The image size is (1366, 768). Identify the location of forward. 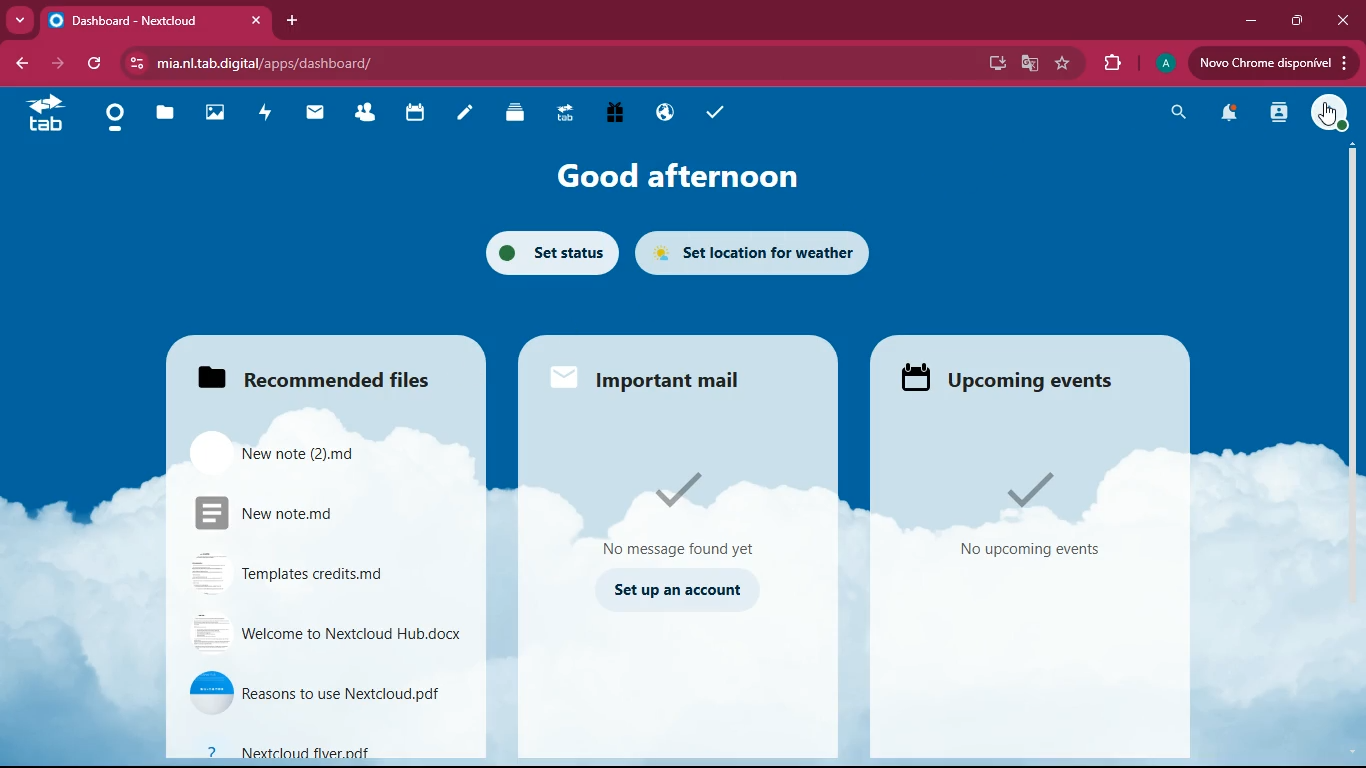
(55, 64).